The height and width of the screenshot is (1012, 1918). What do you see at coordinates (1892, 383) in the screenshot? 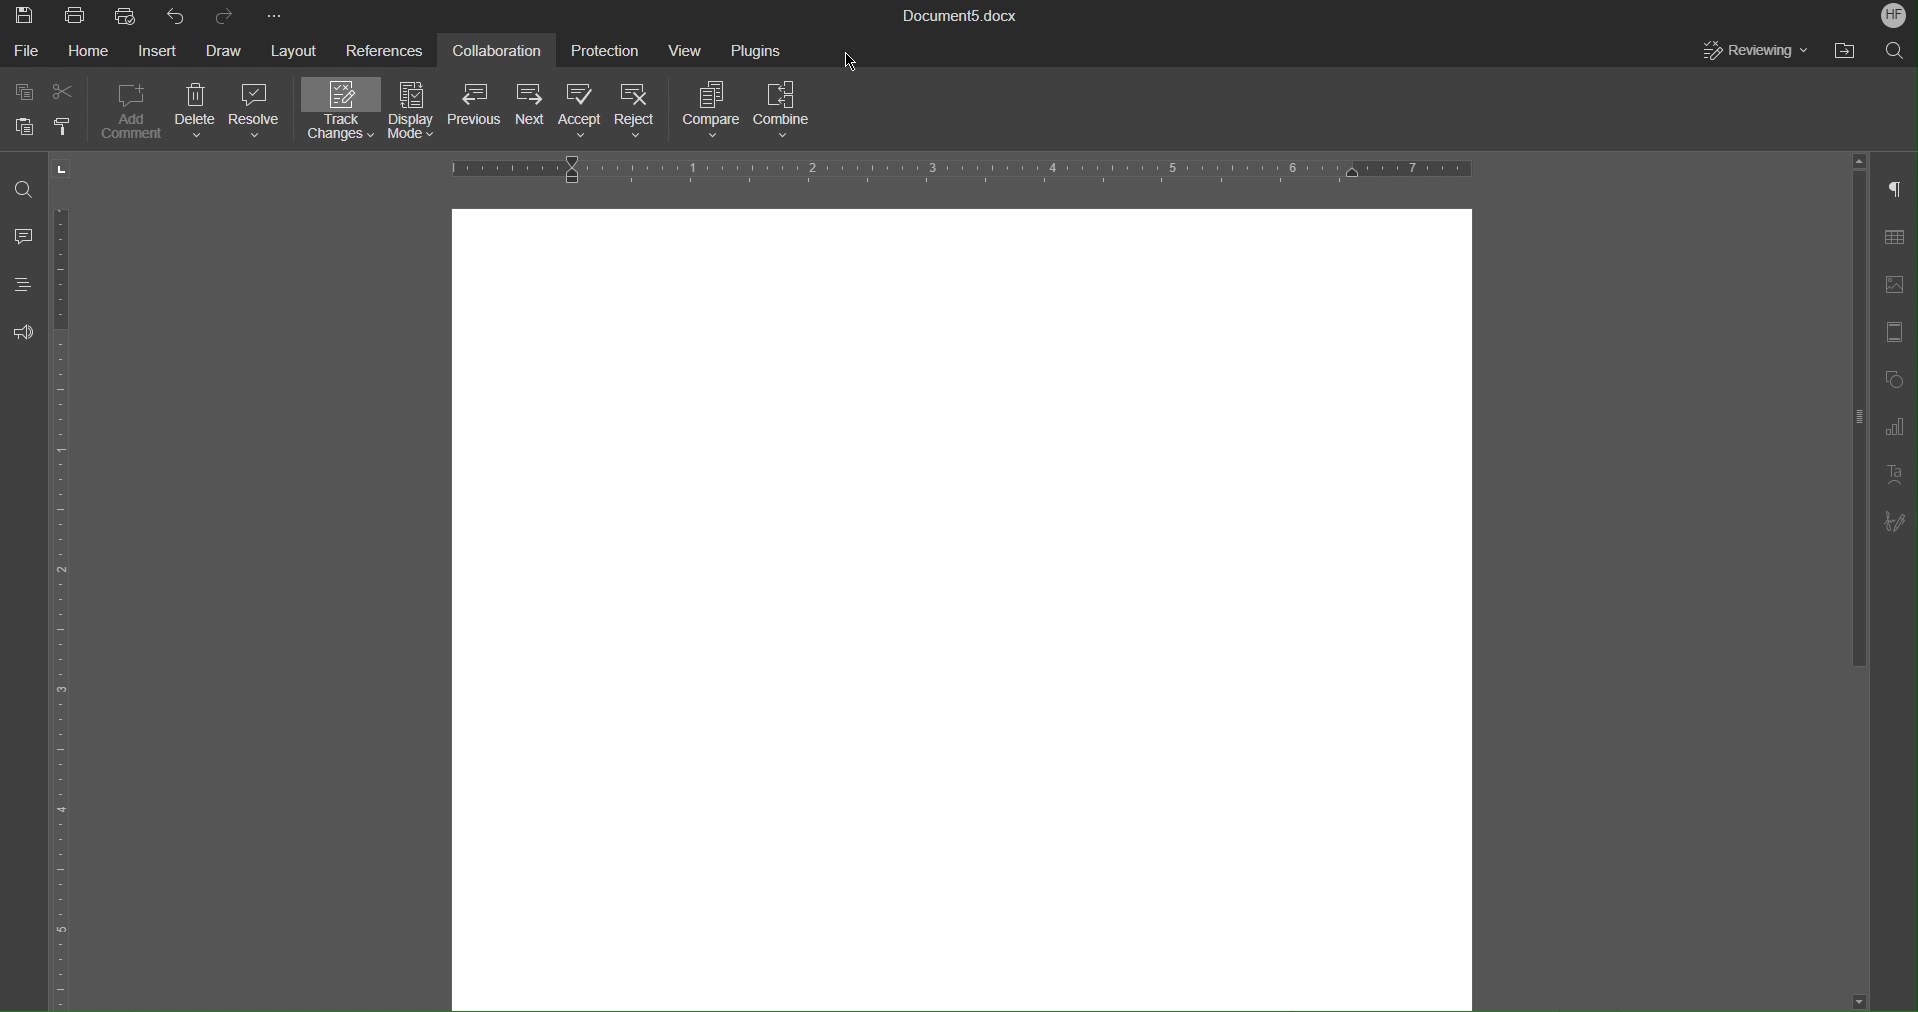
I see `Shape Settings` at bounding box center [1892, 383].